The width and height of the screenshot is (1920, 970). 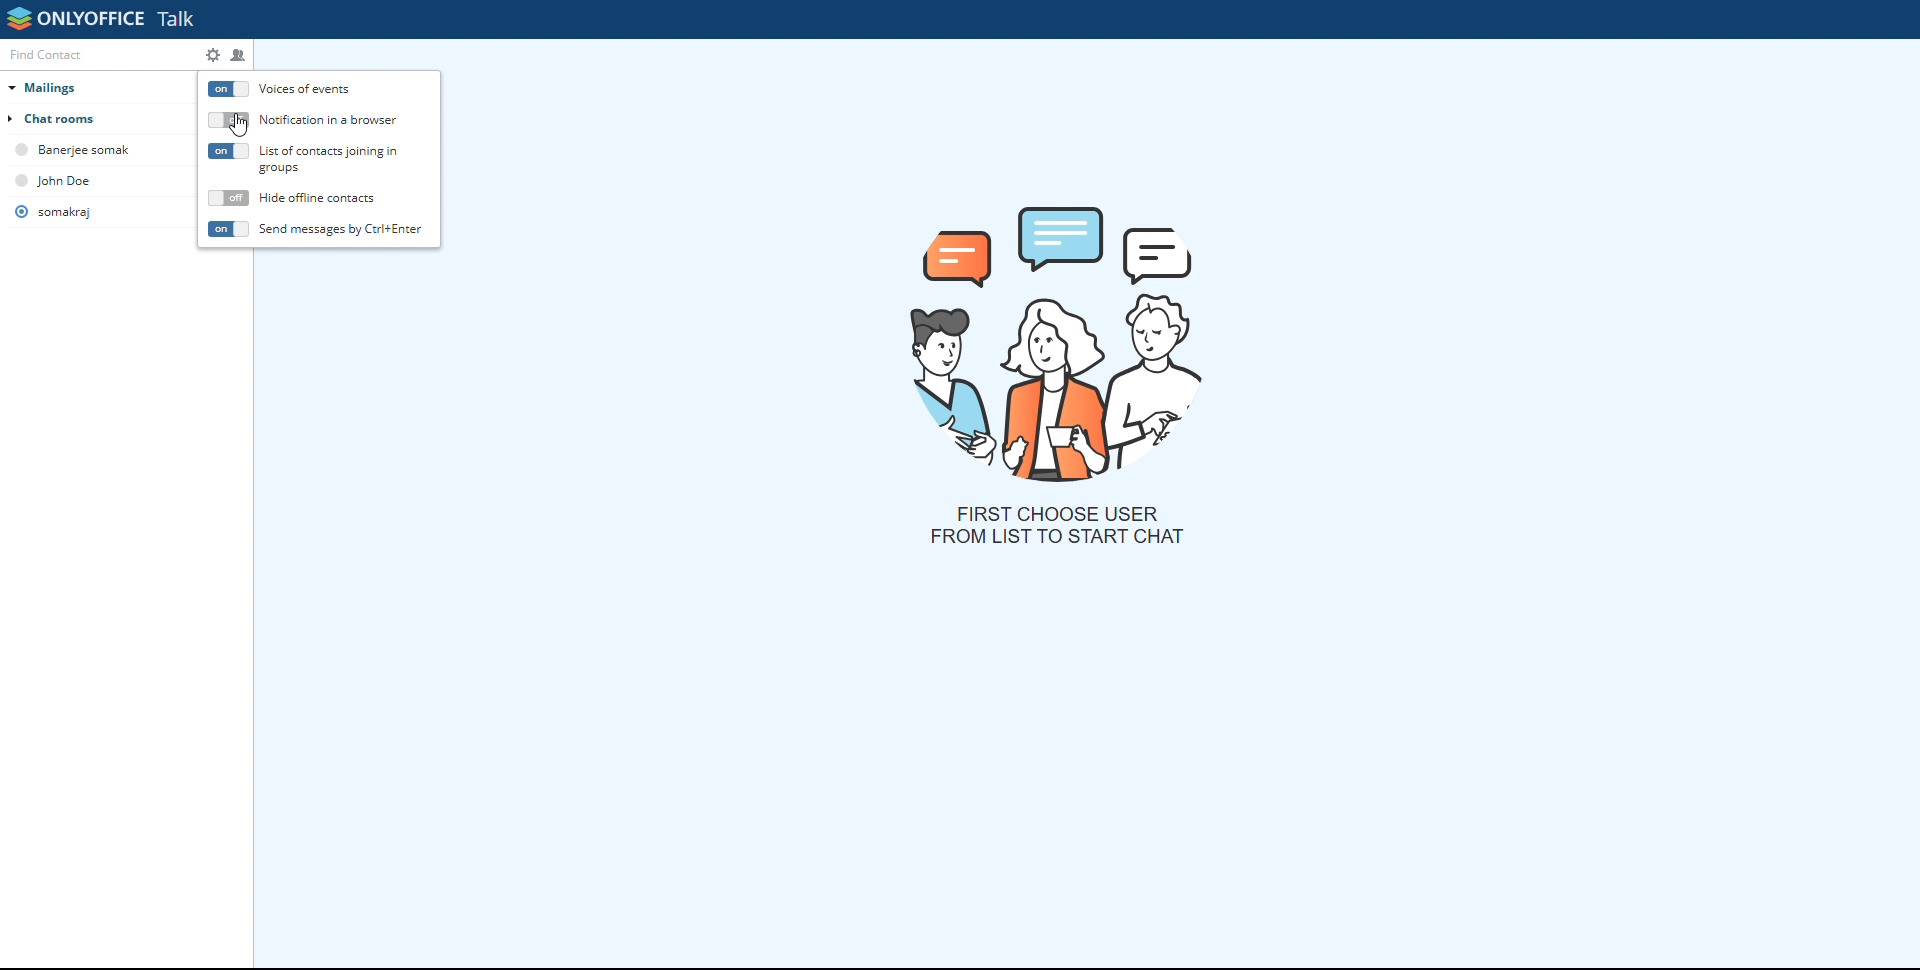 I want to click on list of contacts joining in group, so click(x=331, y=159).